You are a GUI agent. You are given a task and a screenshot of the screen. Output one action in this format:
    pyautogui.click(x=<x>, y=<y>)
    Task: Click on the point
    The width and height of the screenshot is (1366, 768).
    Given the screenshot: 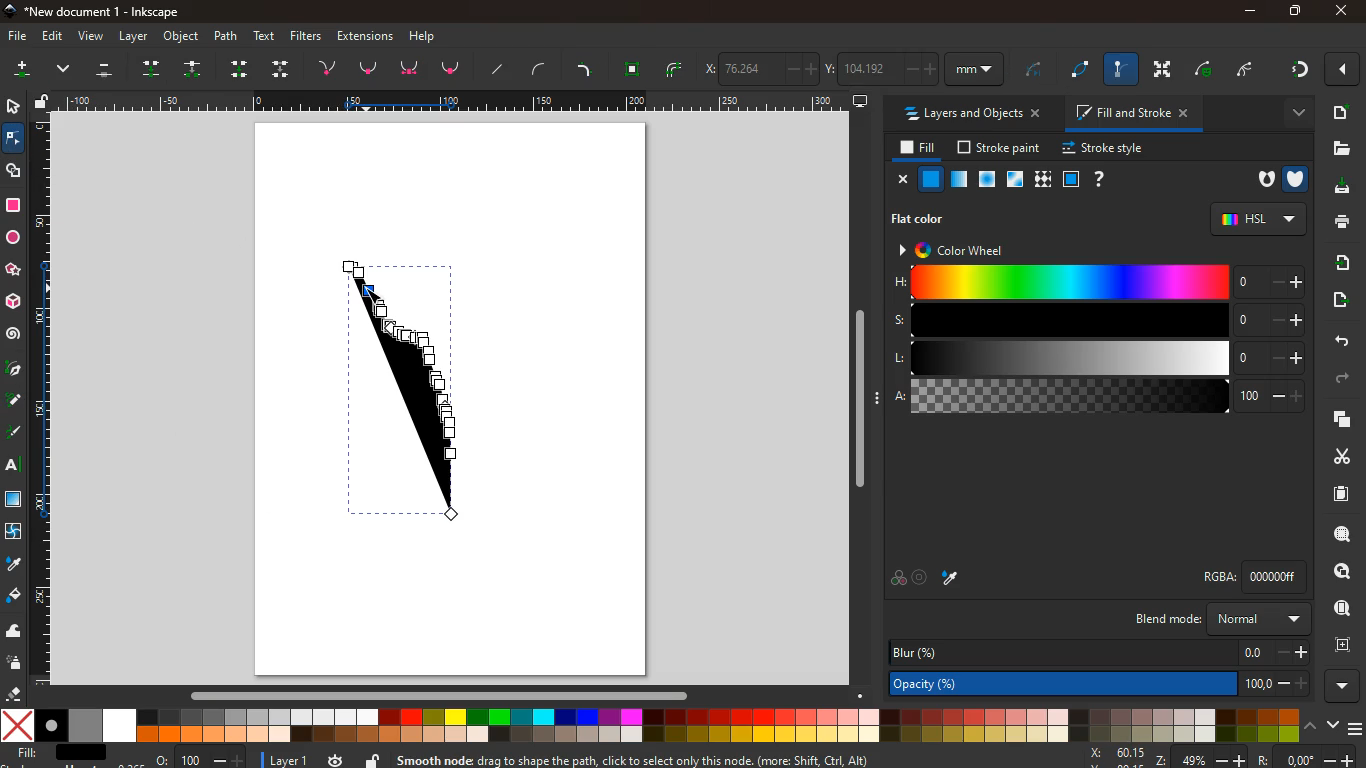 What is the action you would take?
    pyautogui.click(x=369, y=68)
    